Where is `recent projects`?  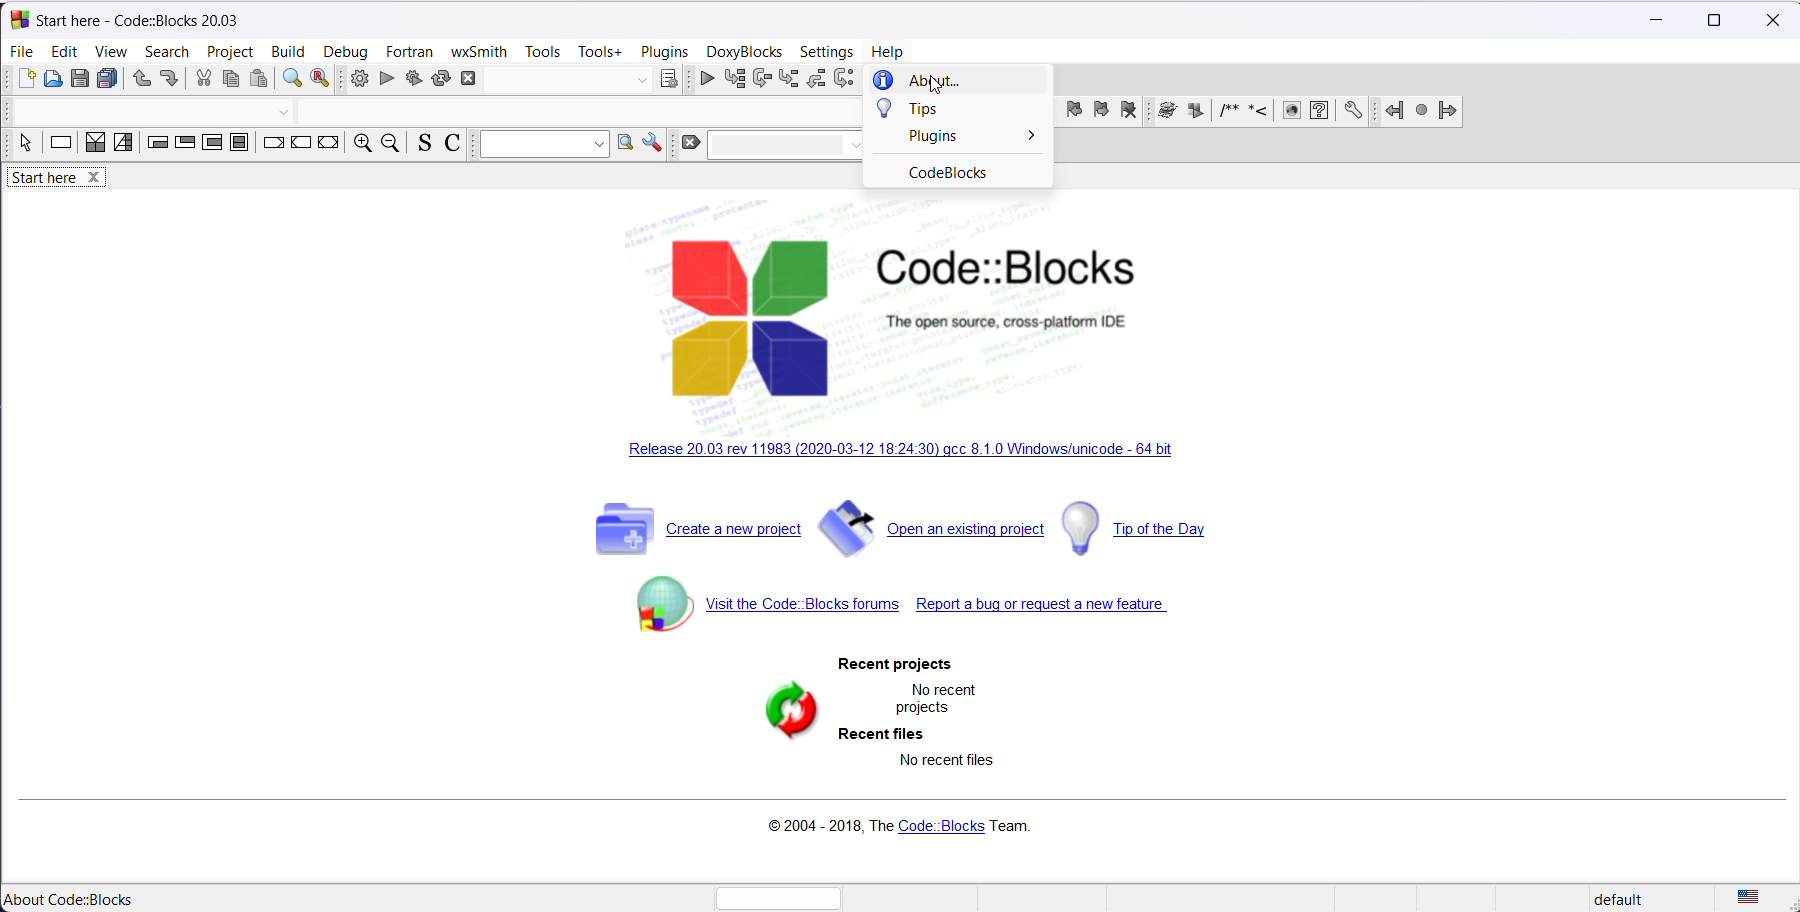
recent projects is located at coordinates (904, 666).